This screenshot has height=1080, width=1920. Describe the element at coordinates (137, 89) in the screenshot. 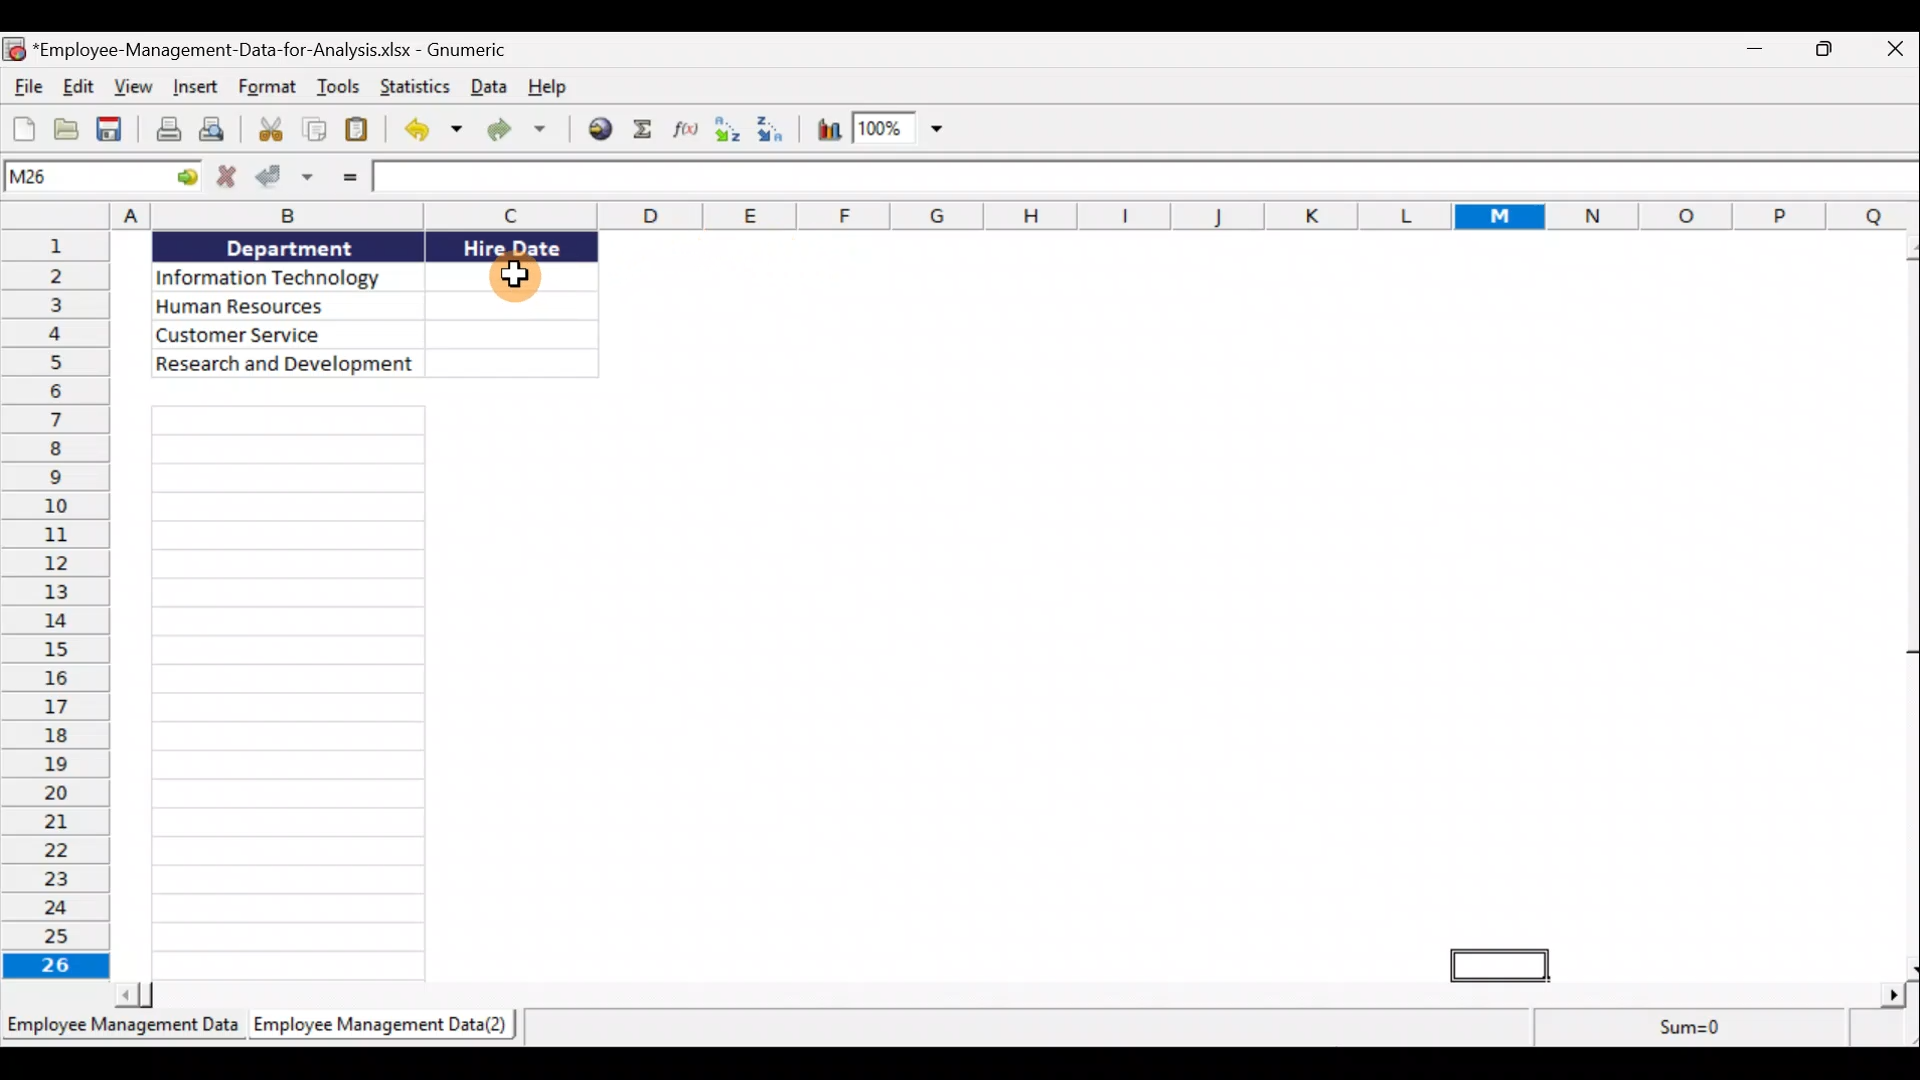

I see `View` at that location.